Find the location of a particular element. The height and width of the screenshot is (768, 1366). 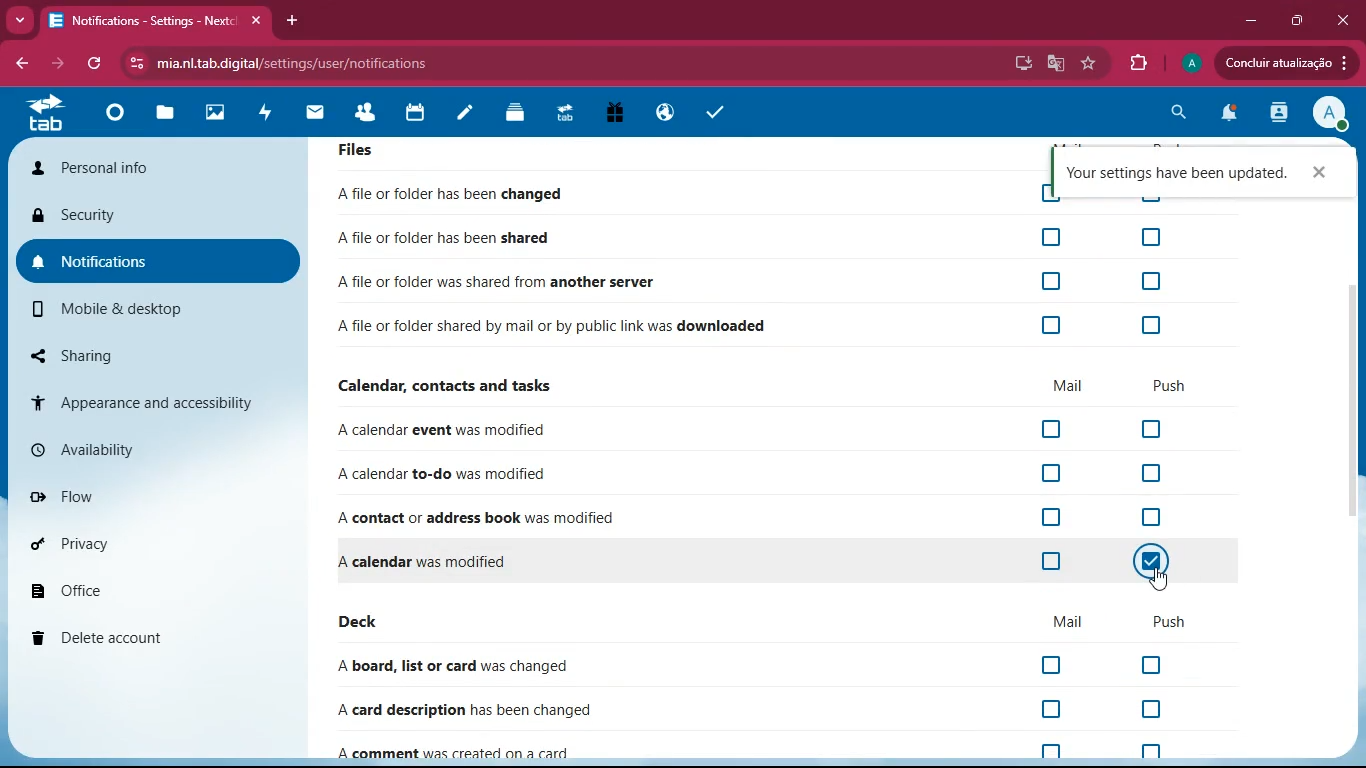

mail is located at coordinates (1062, 622).